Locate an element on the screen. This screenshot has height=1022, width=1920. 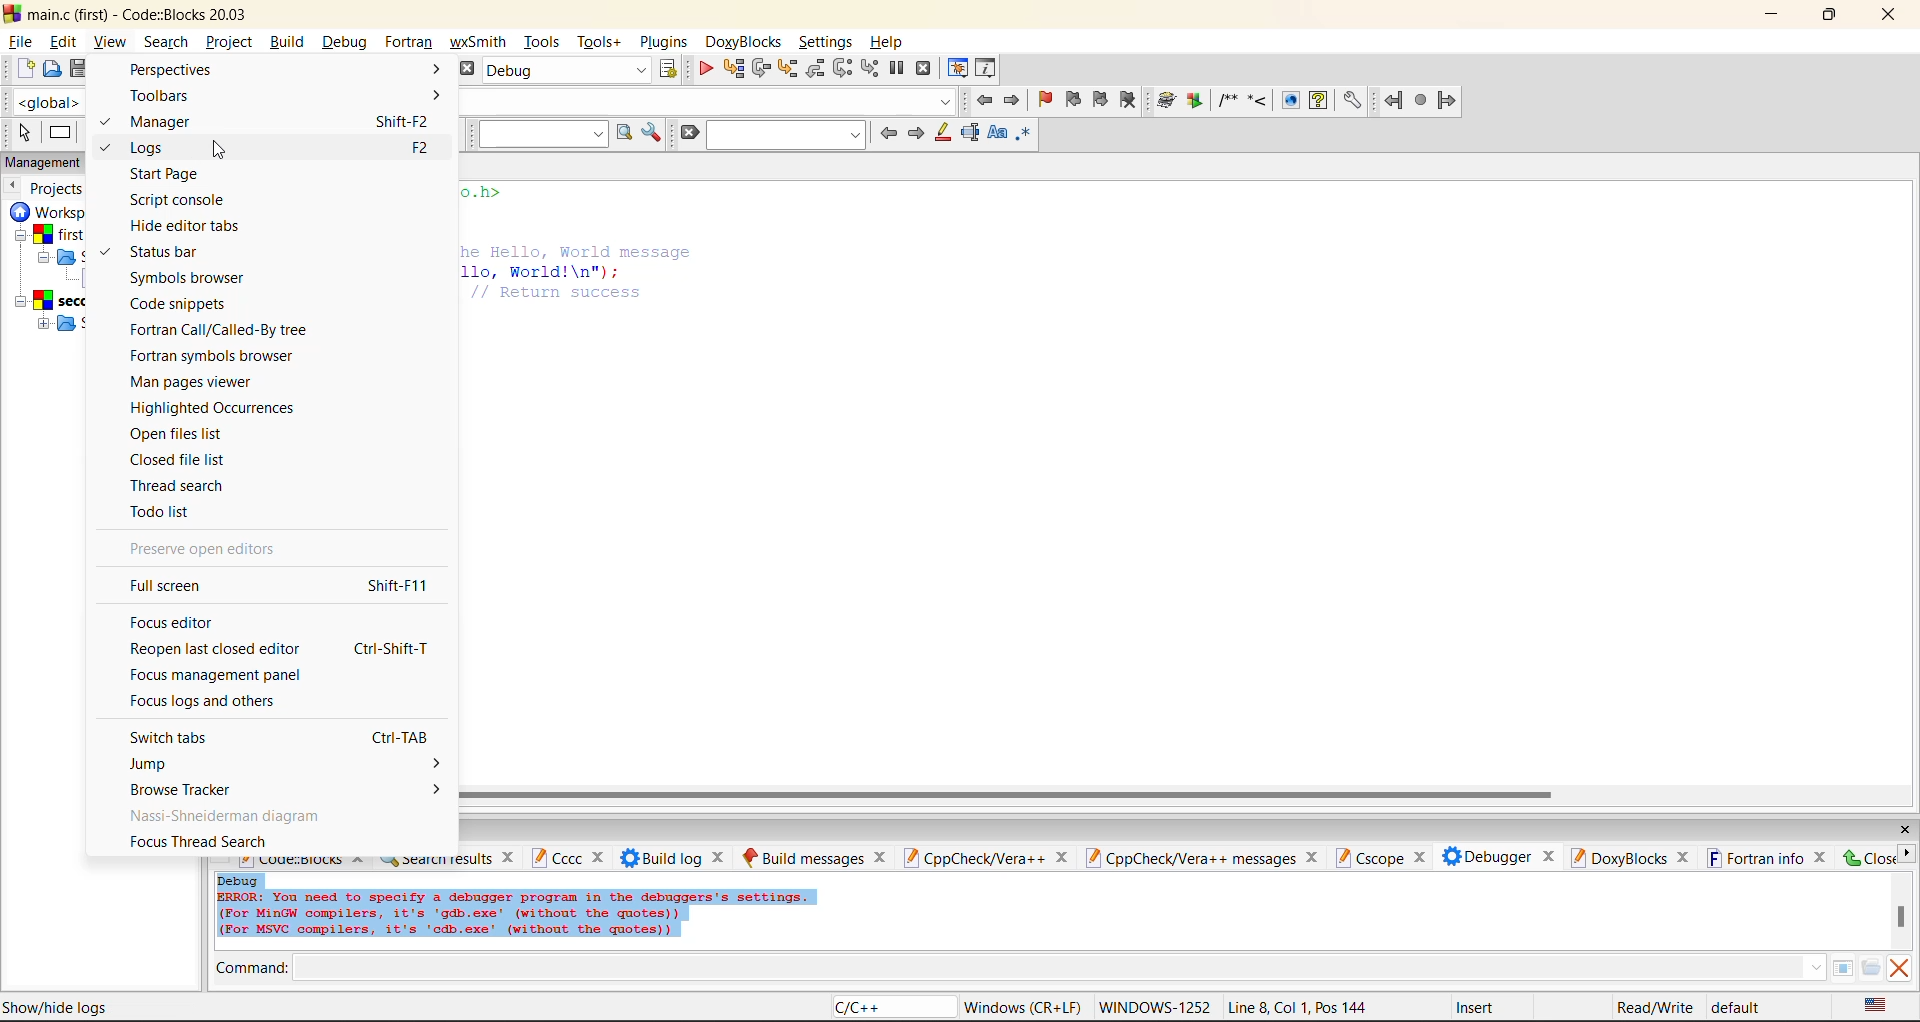
step into is located at coordinates (790, 70).